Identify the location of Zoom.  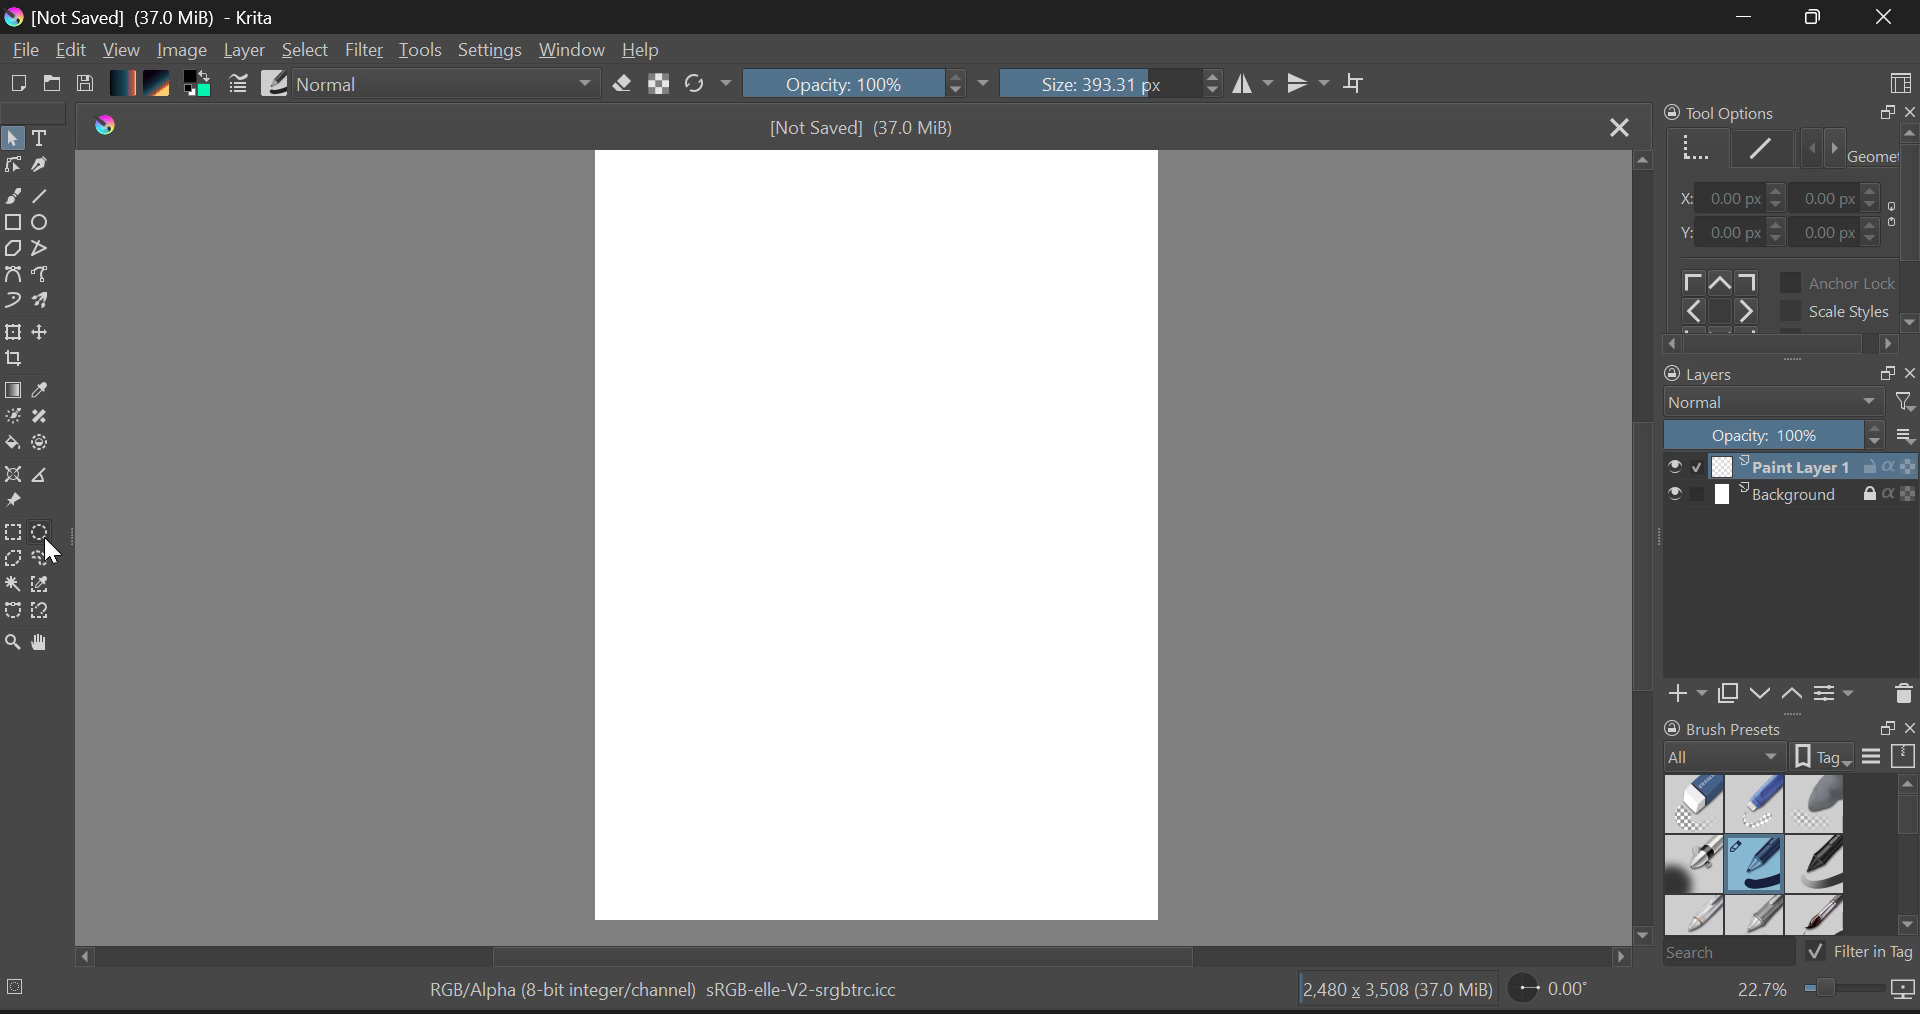
(12, 640).